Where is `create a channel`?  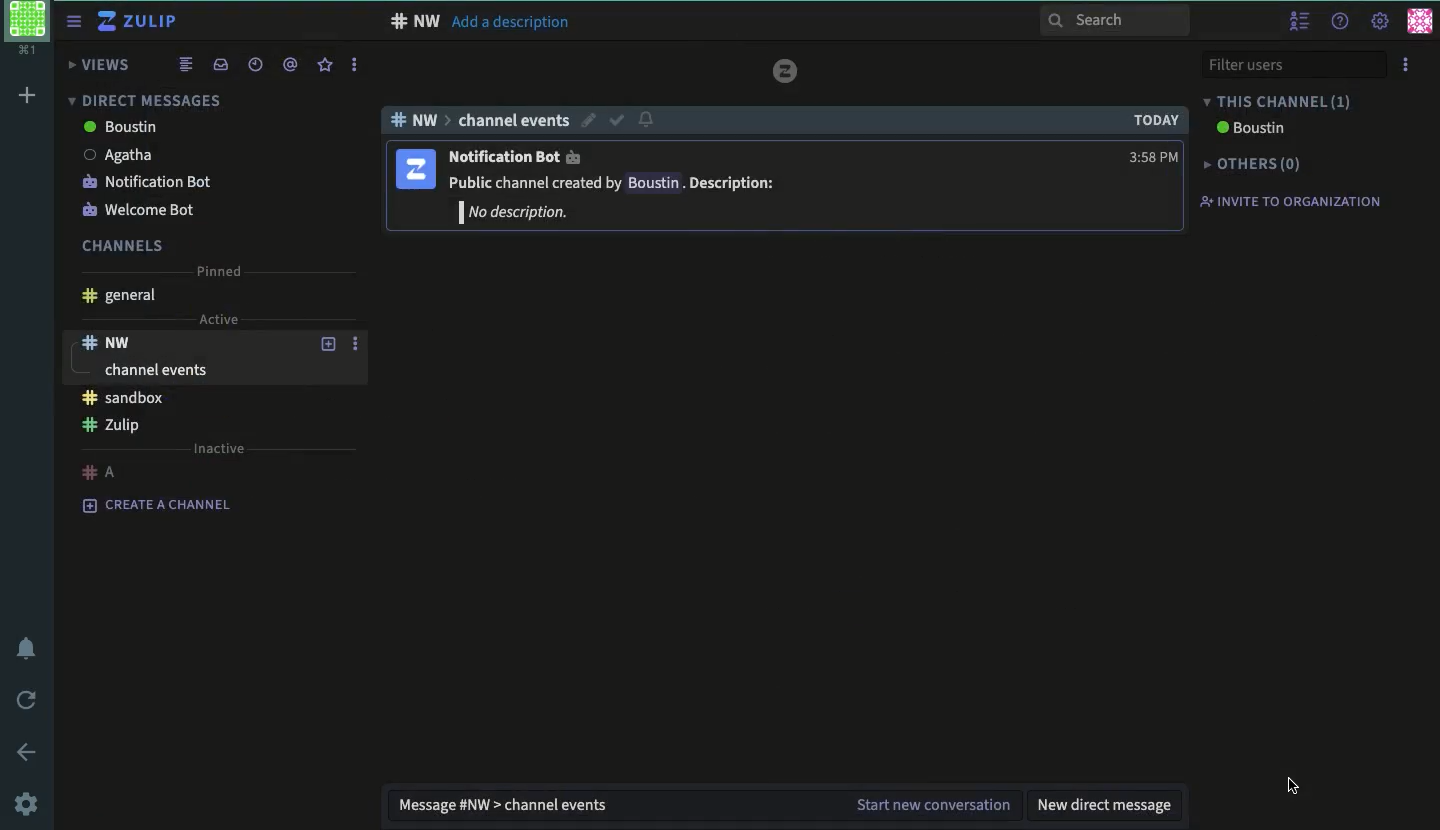 create a channel is located at coordinates (160, 507).